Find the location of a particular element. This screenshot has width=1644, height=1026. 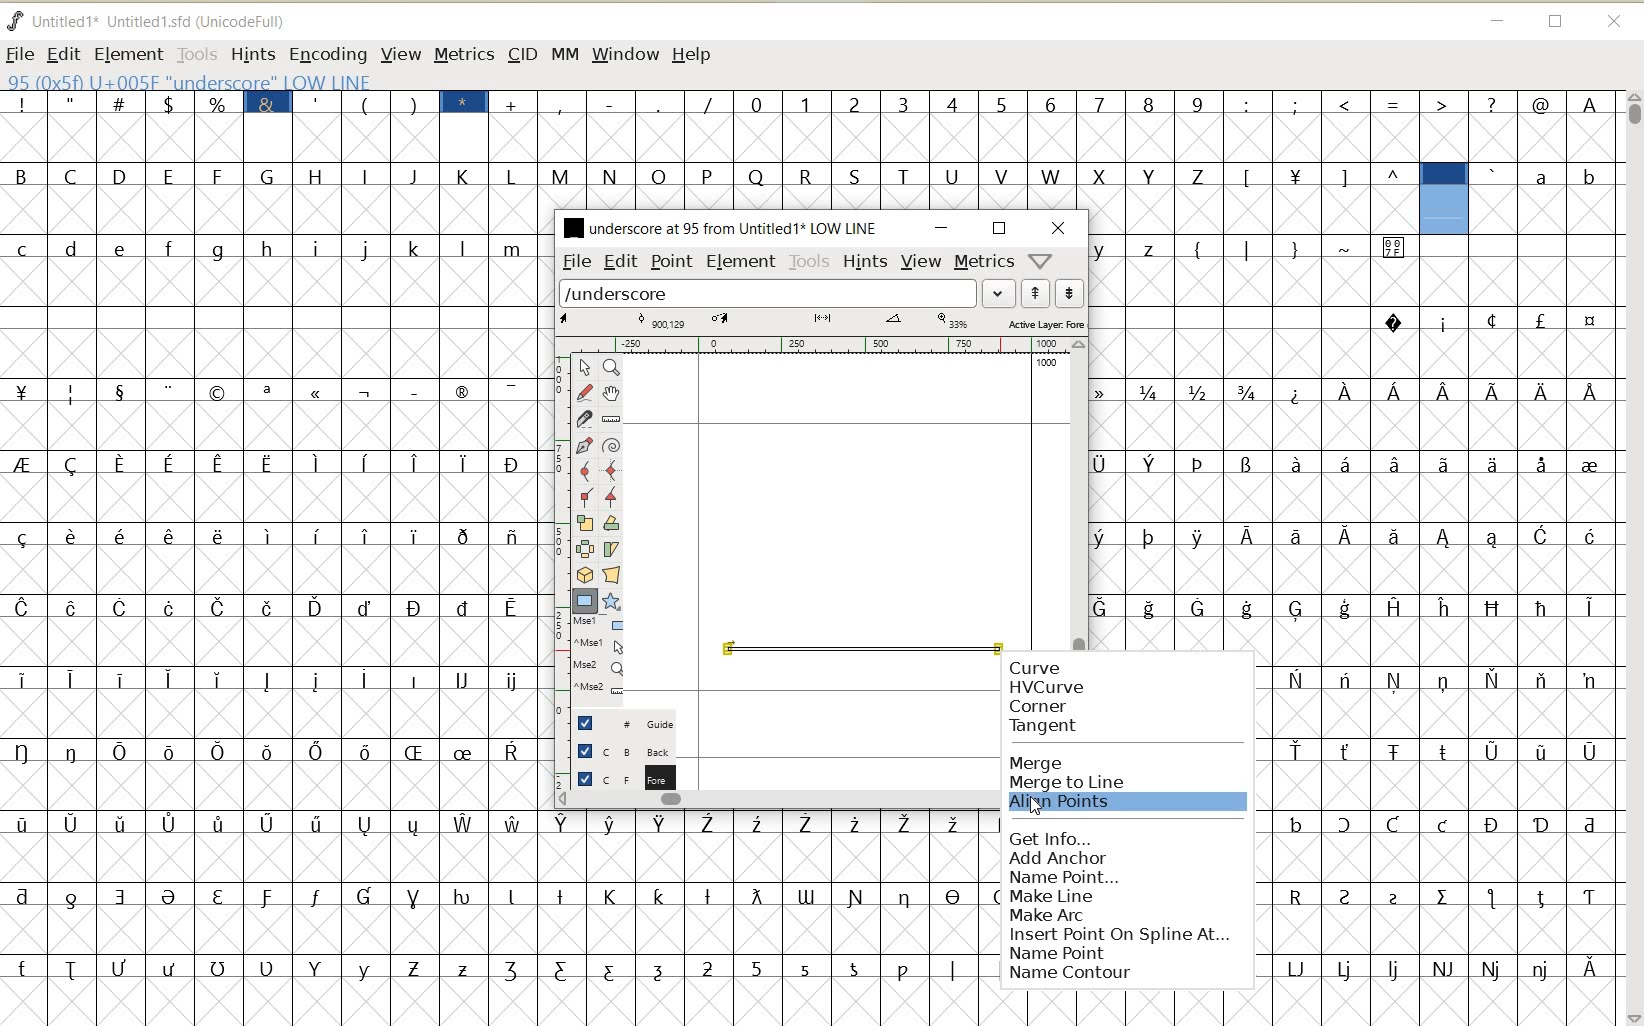

flip the selection is located at coordinates (584, 548).